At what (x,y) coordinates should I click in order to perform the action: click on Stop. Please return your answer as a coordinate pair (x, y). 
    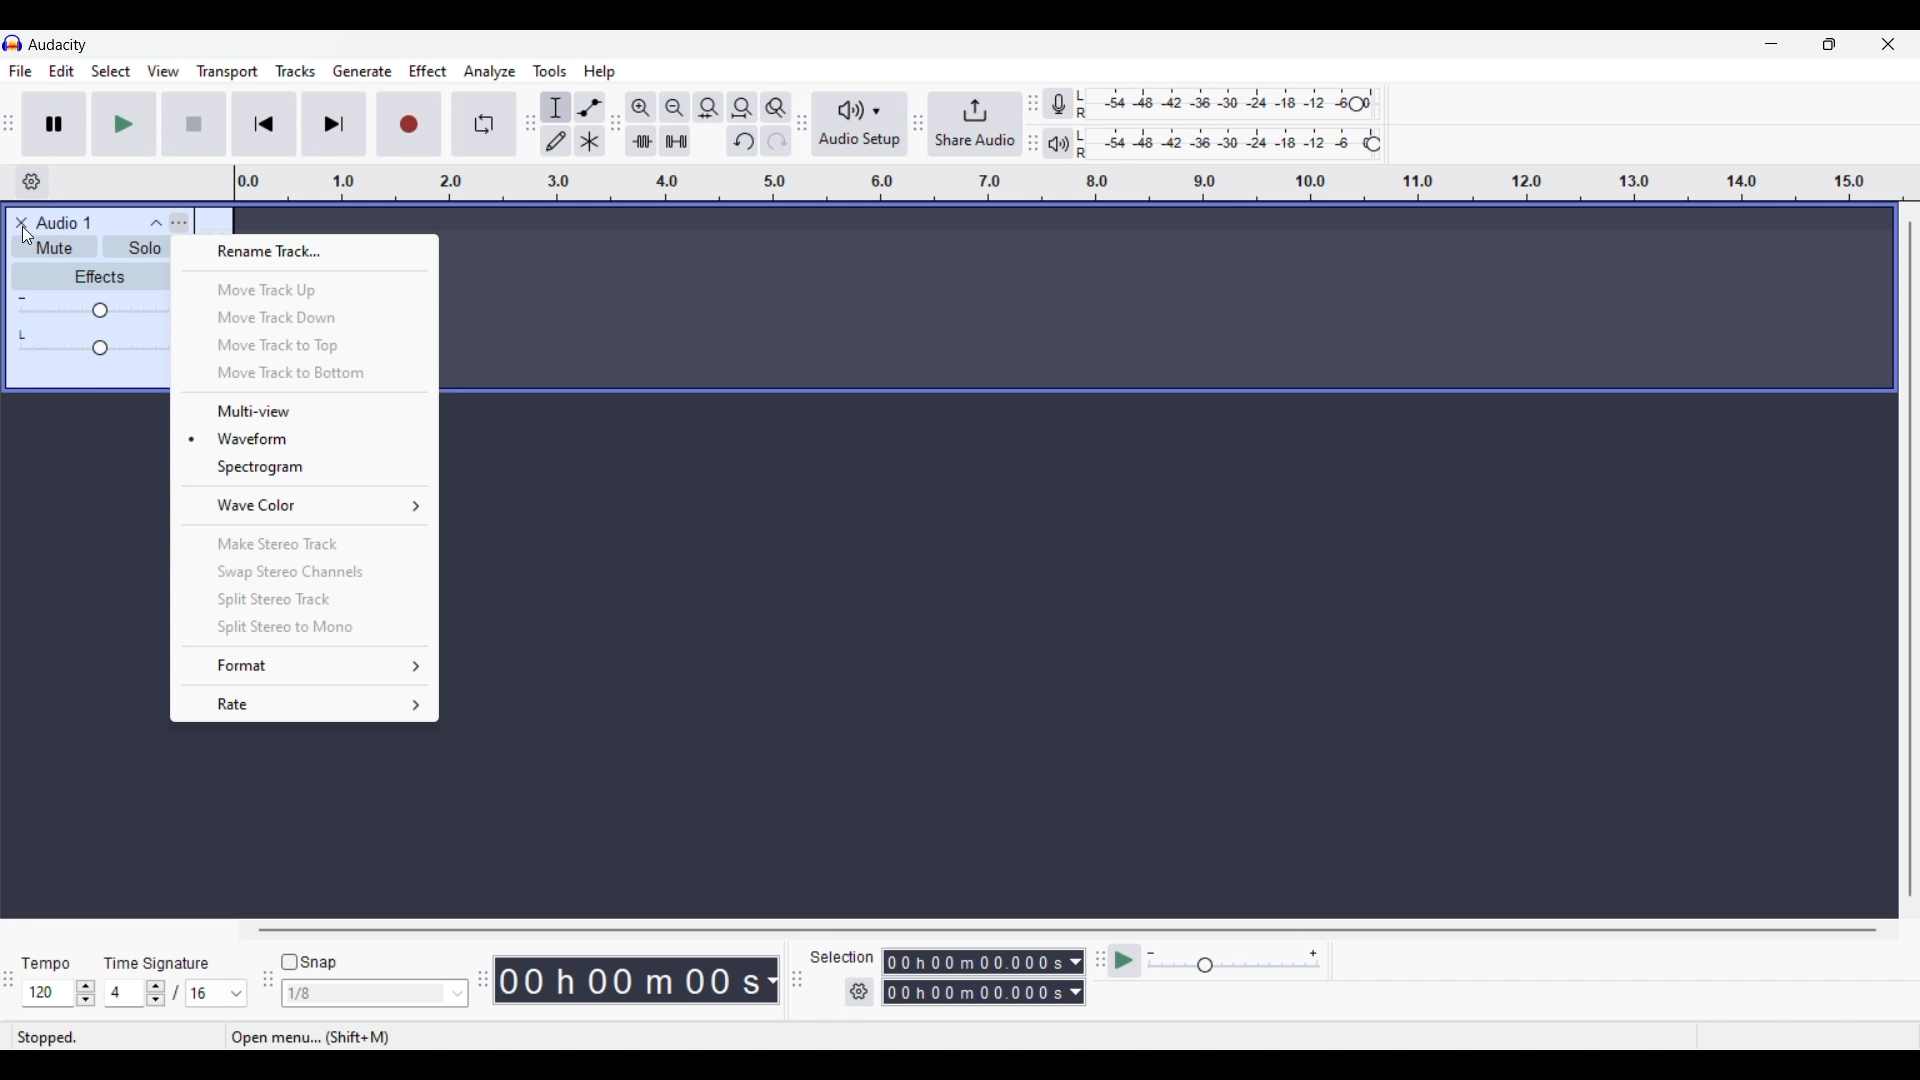
    Looking at the image, I should click on (195, 124).